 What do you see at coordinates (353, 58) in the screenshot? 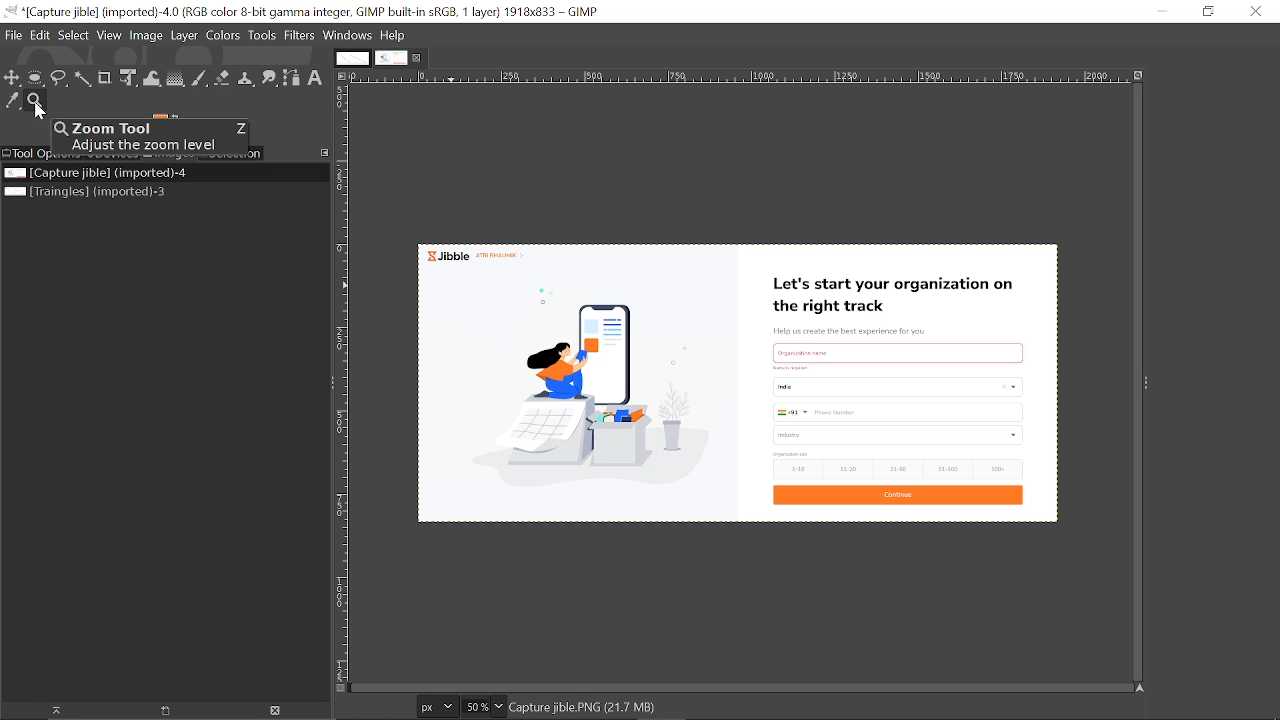
I see `First tab` at bounding box center [353, 58].